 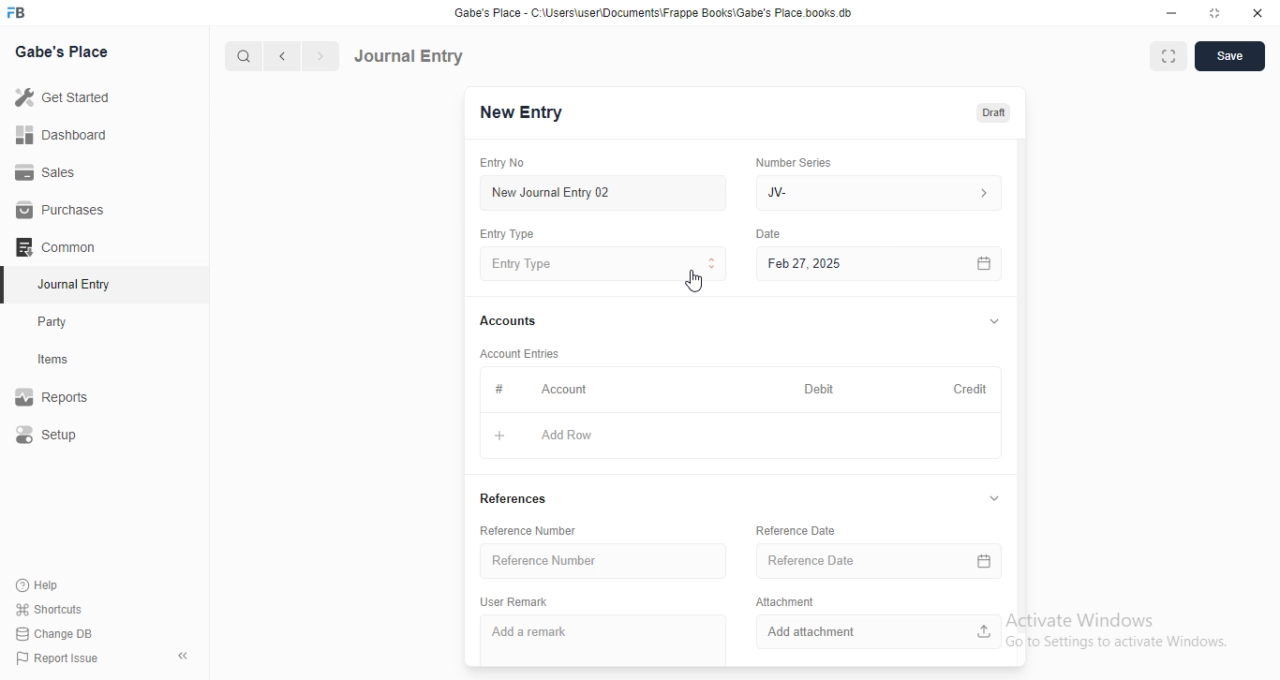 What do you see at coordinates (883, 264) in the screenshot?
I see `Feb 27, 2025` at bounding box center [883, 264].